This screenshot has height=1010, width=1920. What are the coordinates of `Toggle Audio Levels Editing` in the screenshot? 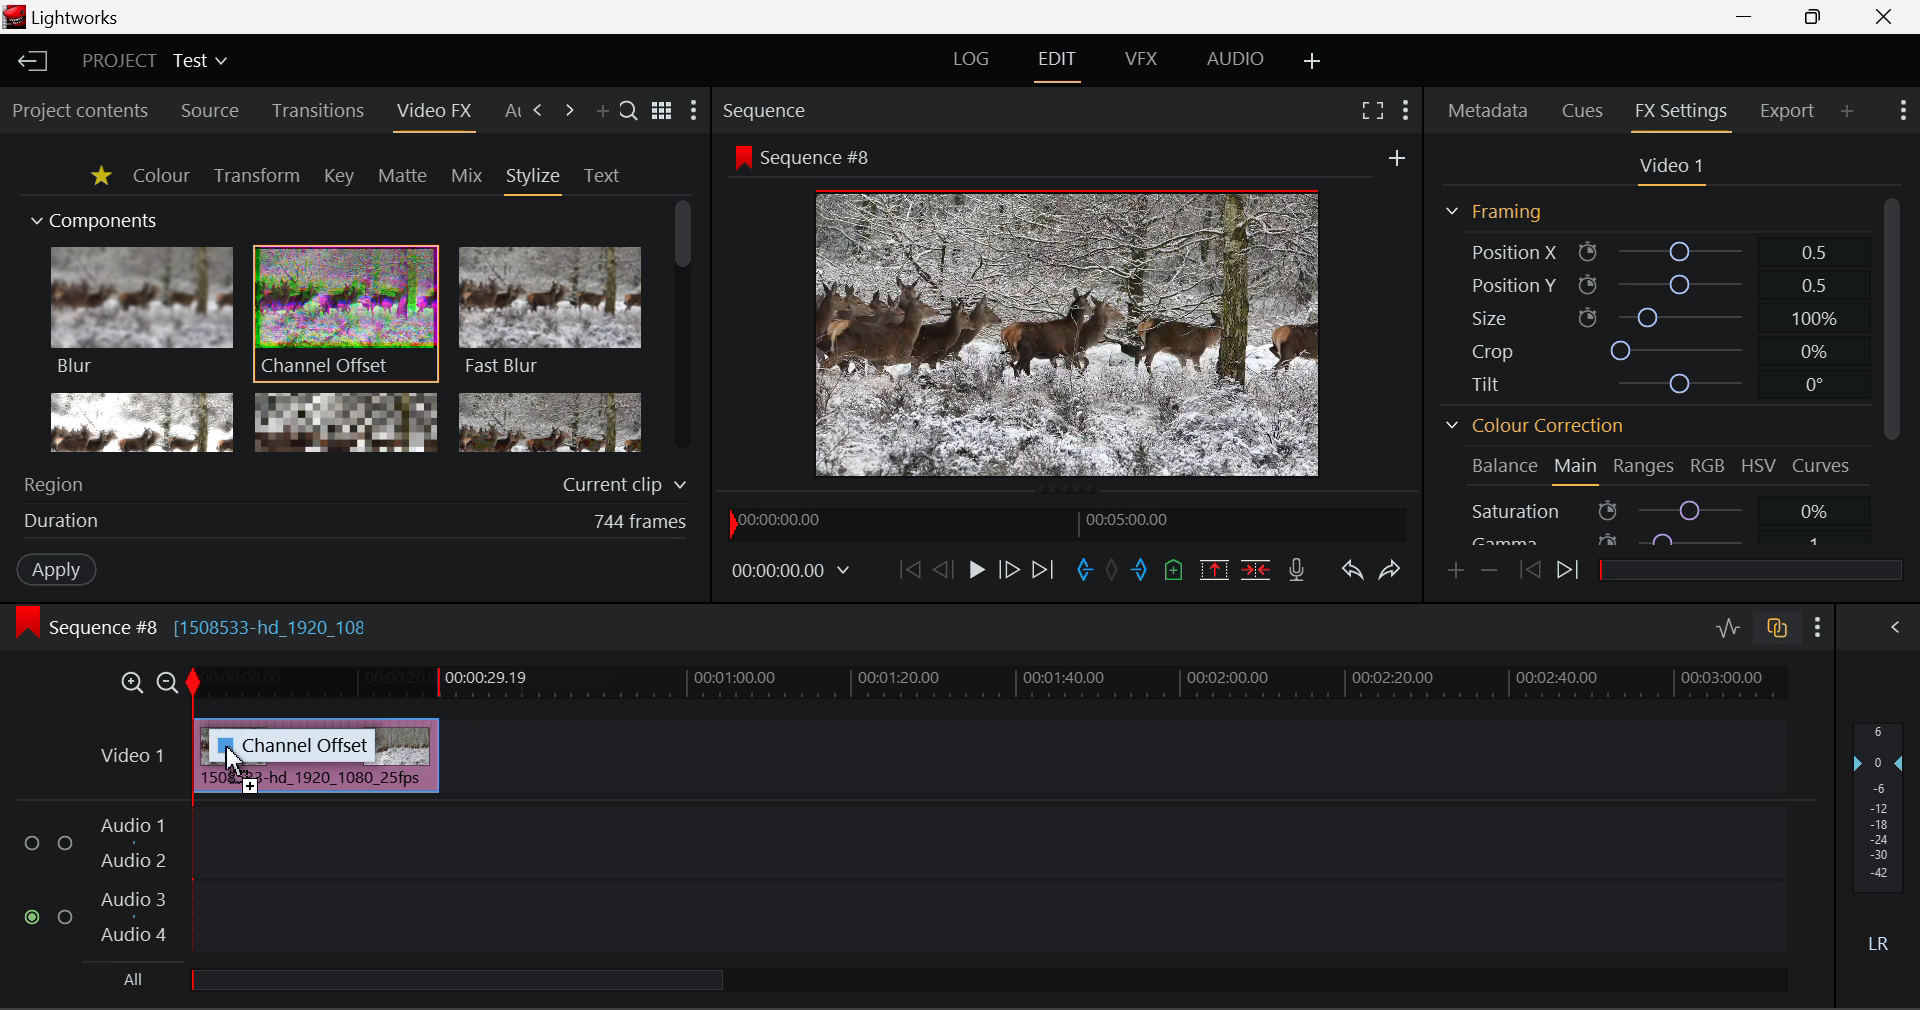 It's located at (1730, 629).